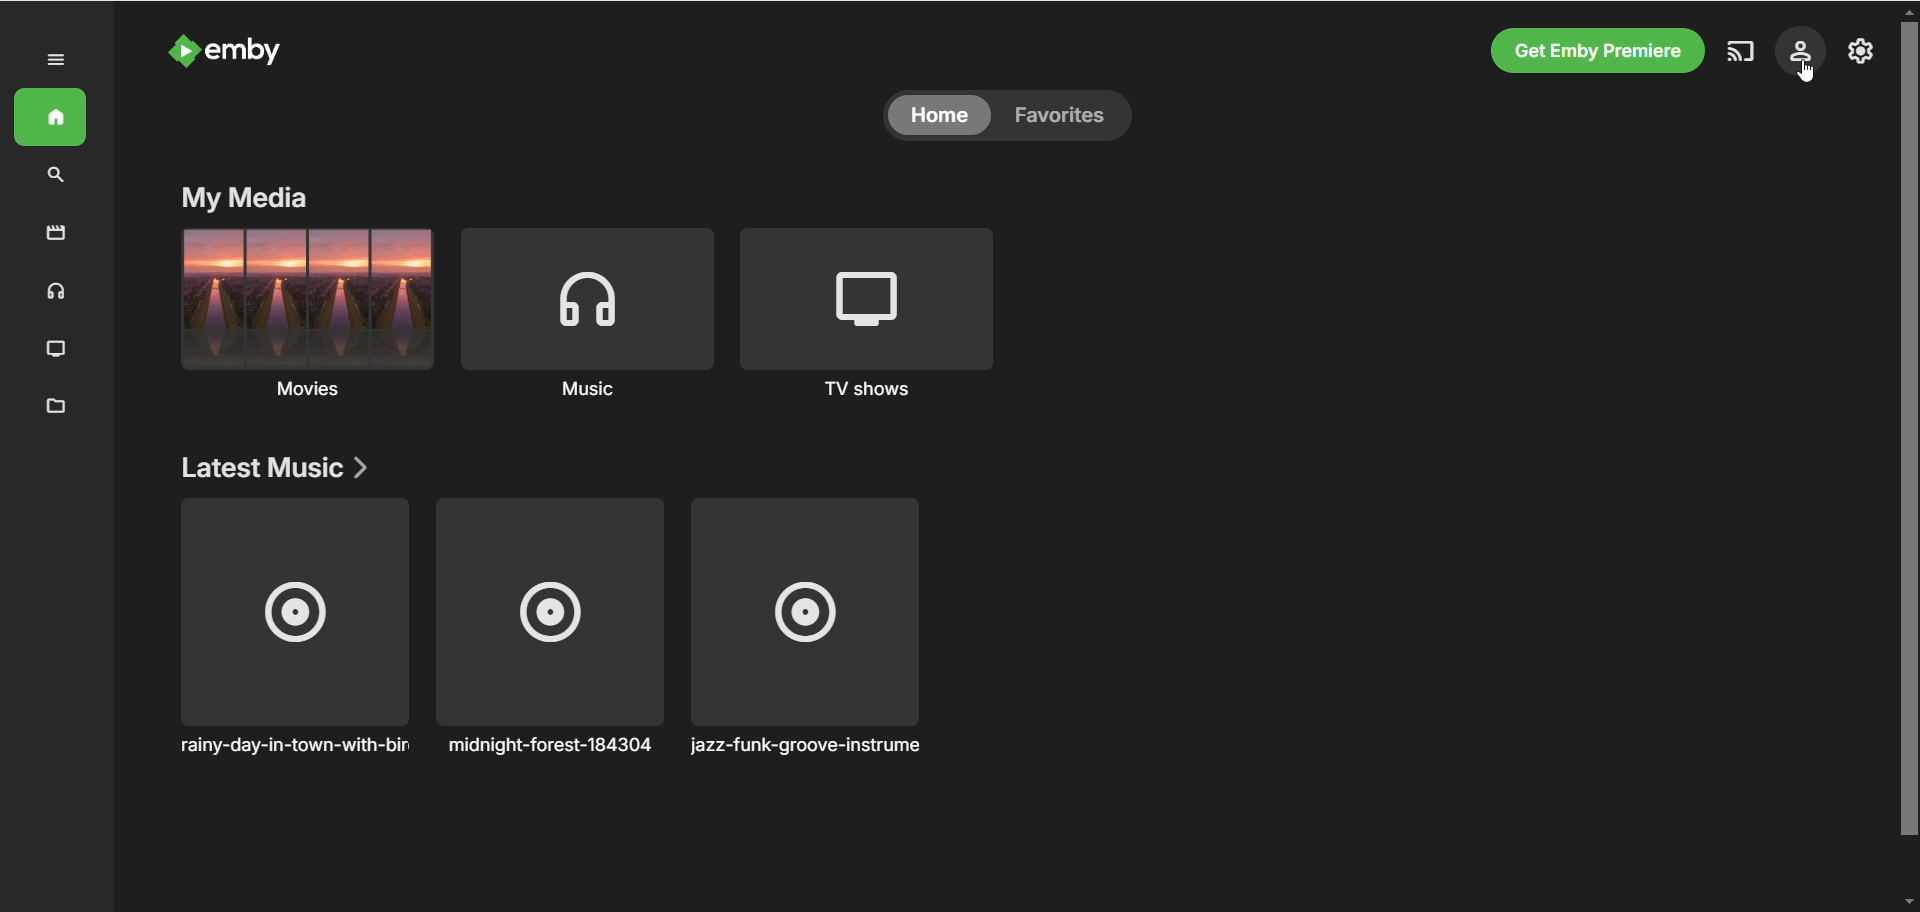 The width and height of the screenshot is (1920, 912). I want to click on manage emby server, so click(1803, 51).